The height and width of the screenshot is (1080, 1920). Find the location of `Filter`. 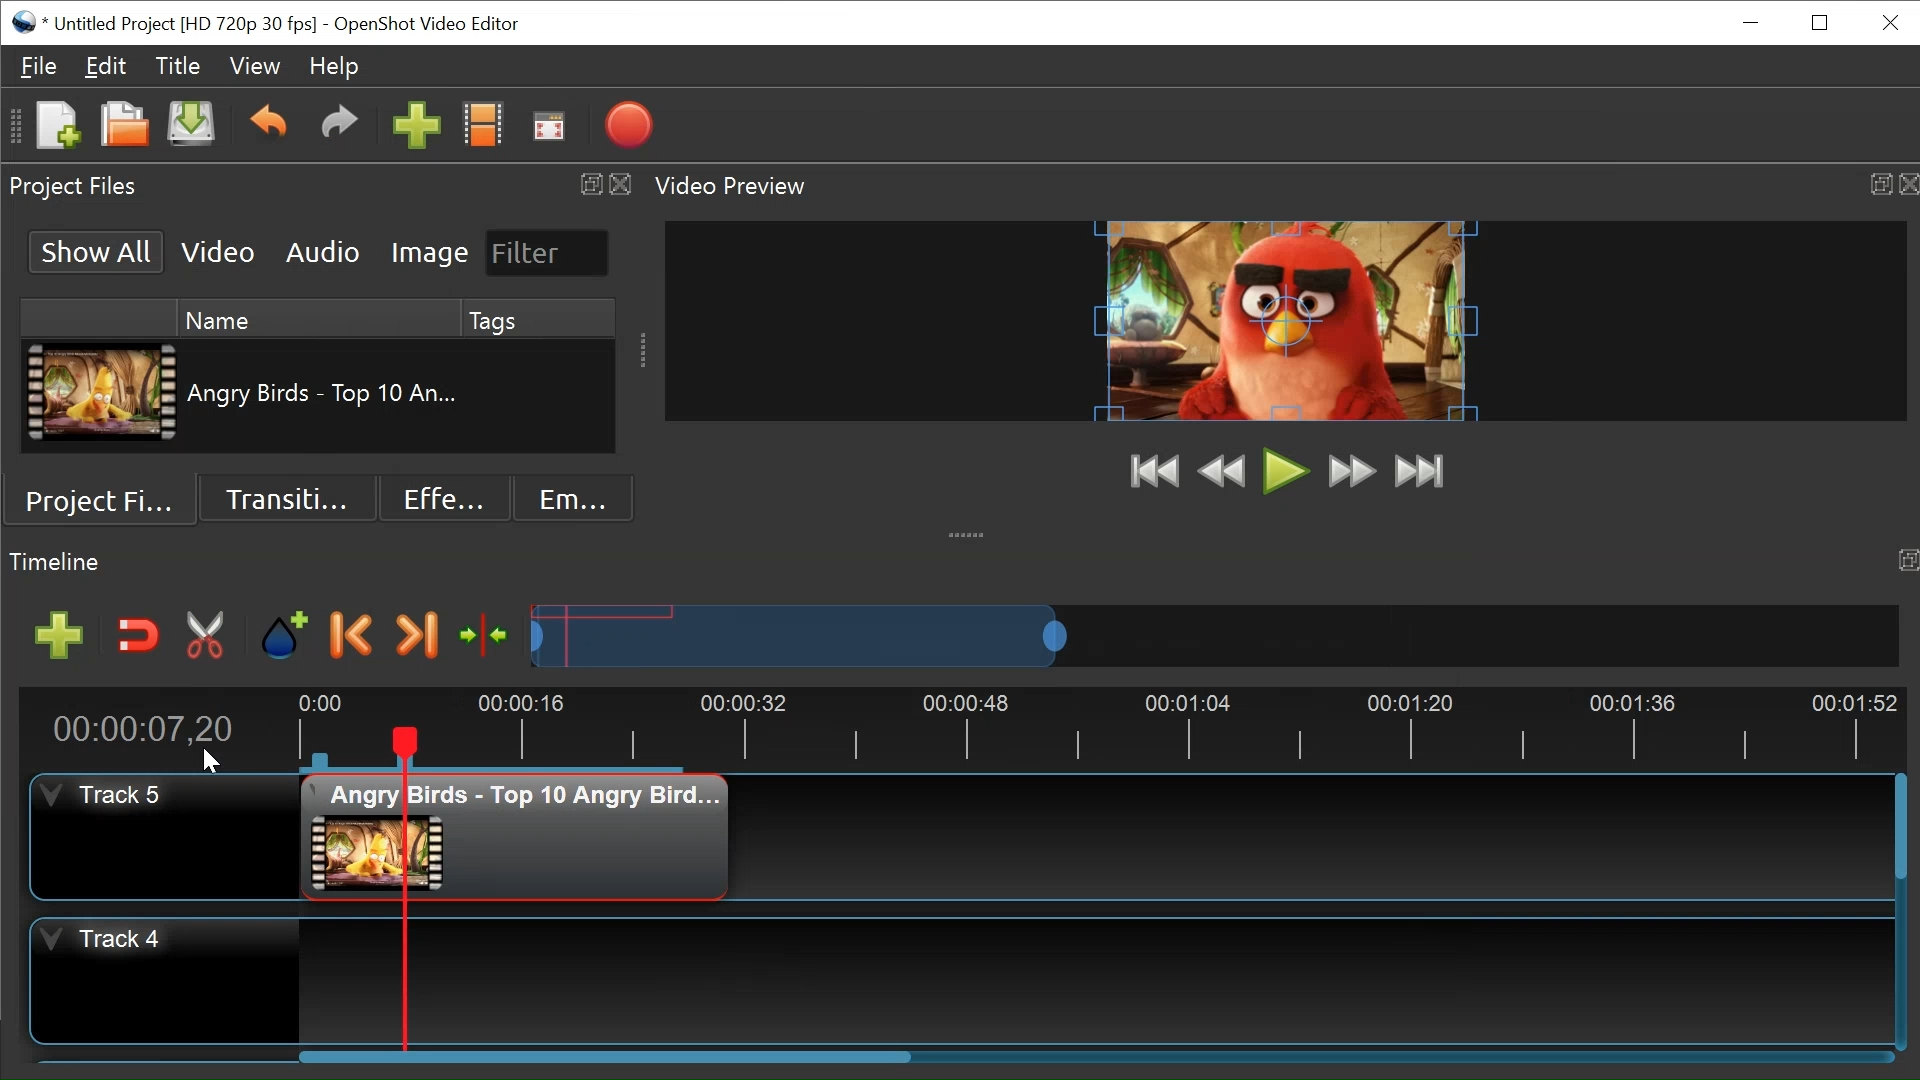

Filter is located at coordinates (548, 253).